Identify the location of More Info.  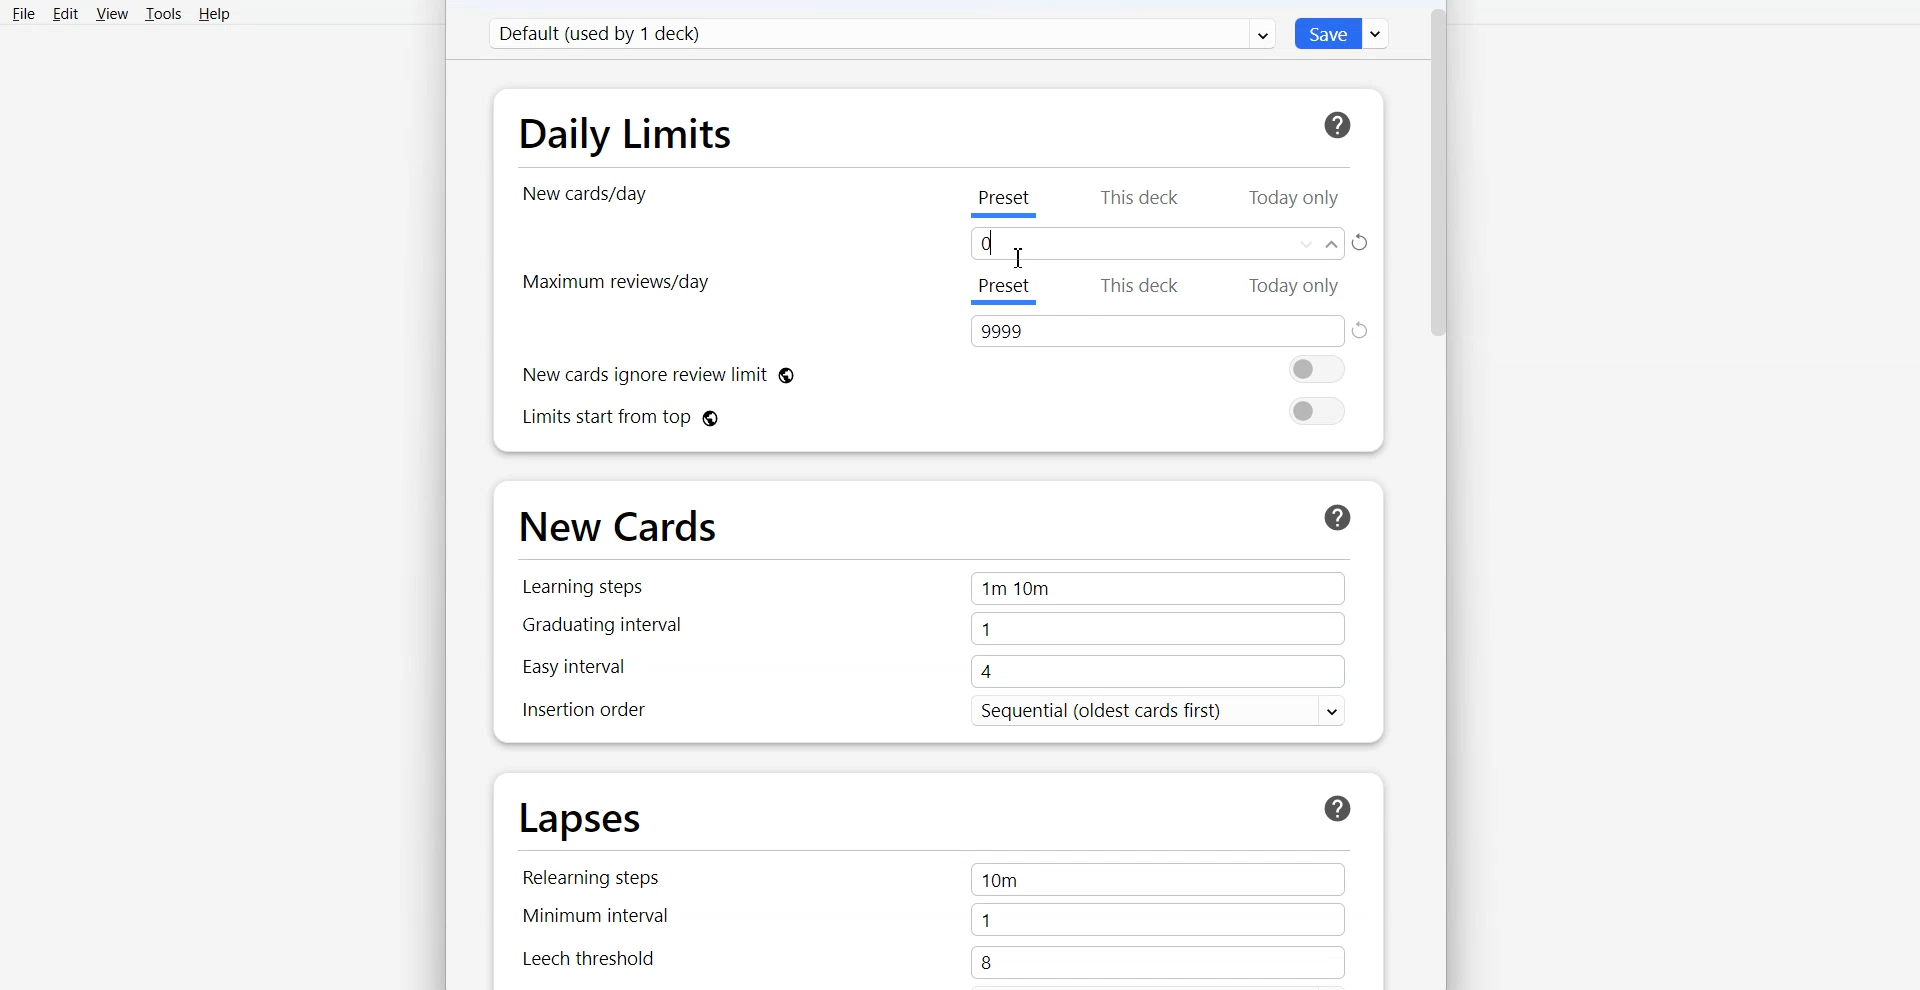
(1337, 516).